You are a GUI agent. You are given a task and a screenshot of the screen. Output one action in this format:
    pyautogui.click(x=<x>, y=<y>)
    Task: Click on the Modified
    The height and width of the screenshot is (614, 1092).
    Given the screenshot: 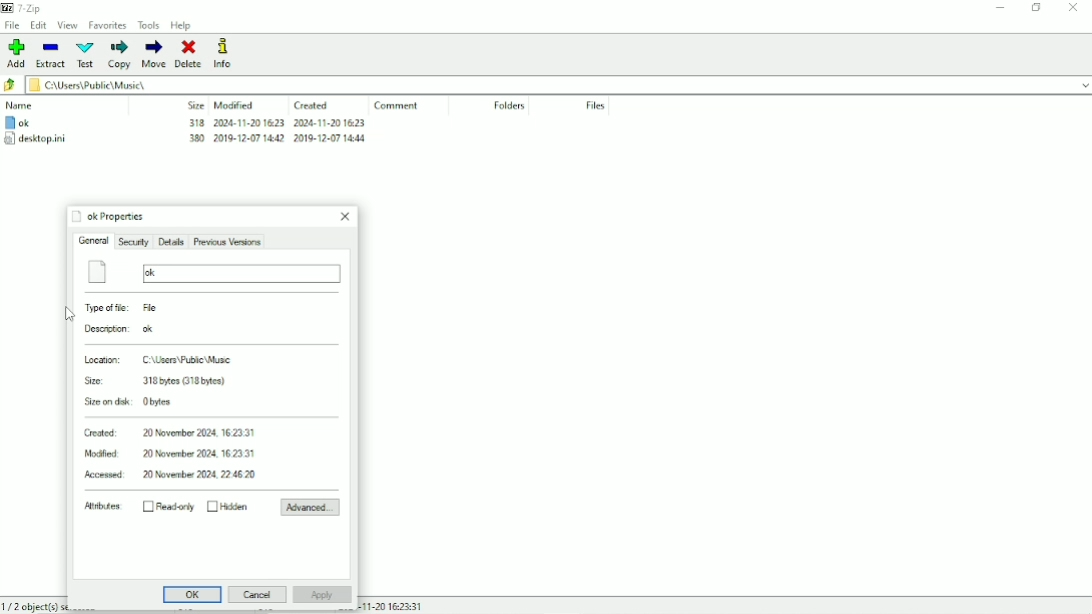 What is the action you would take?
    pyautogui.click(x=174, y=455)
    